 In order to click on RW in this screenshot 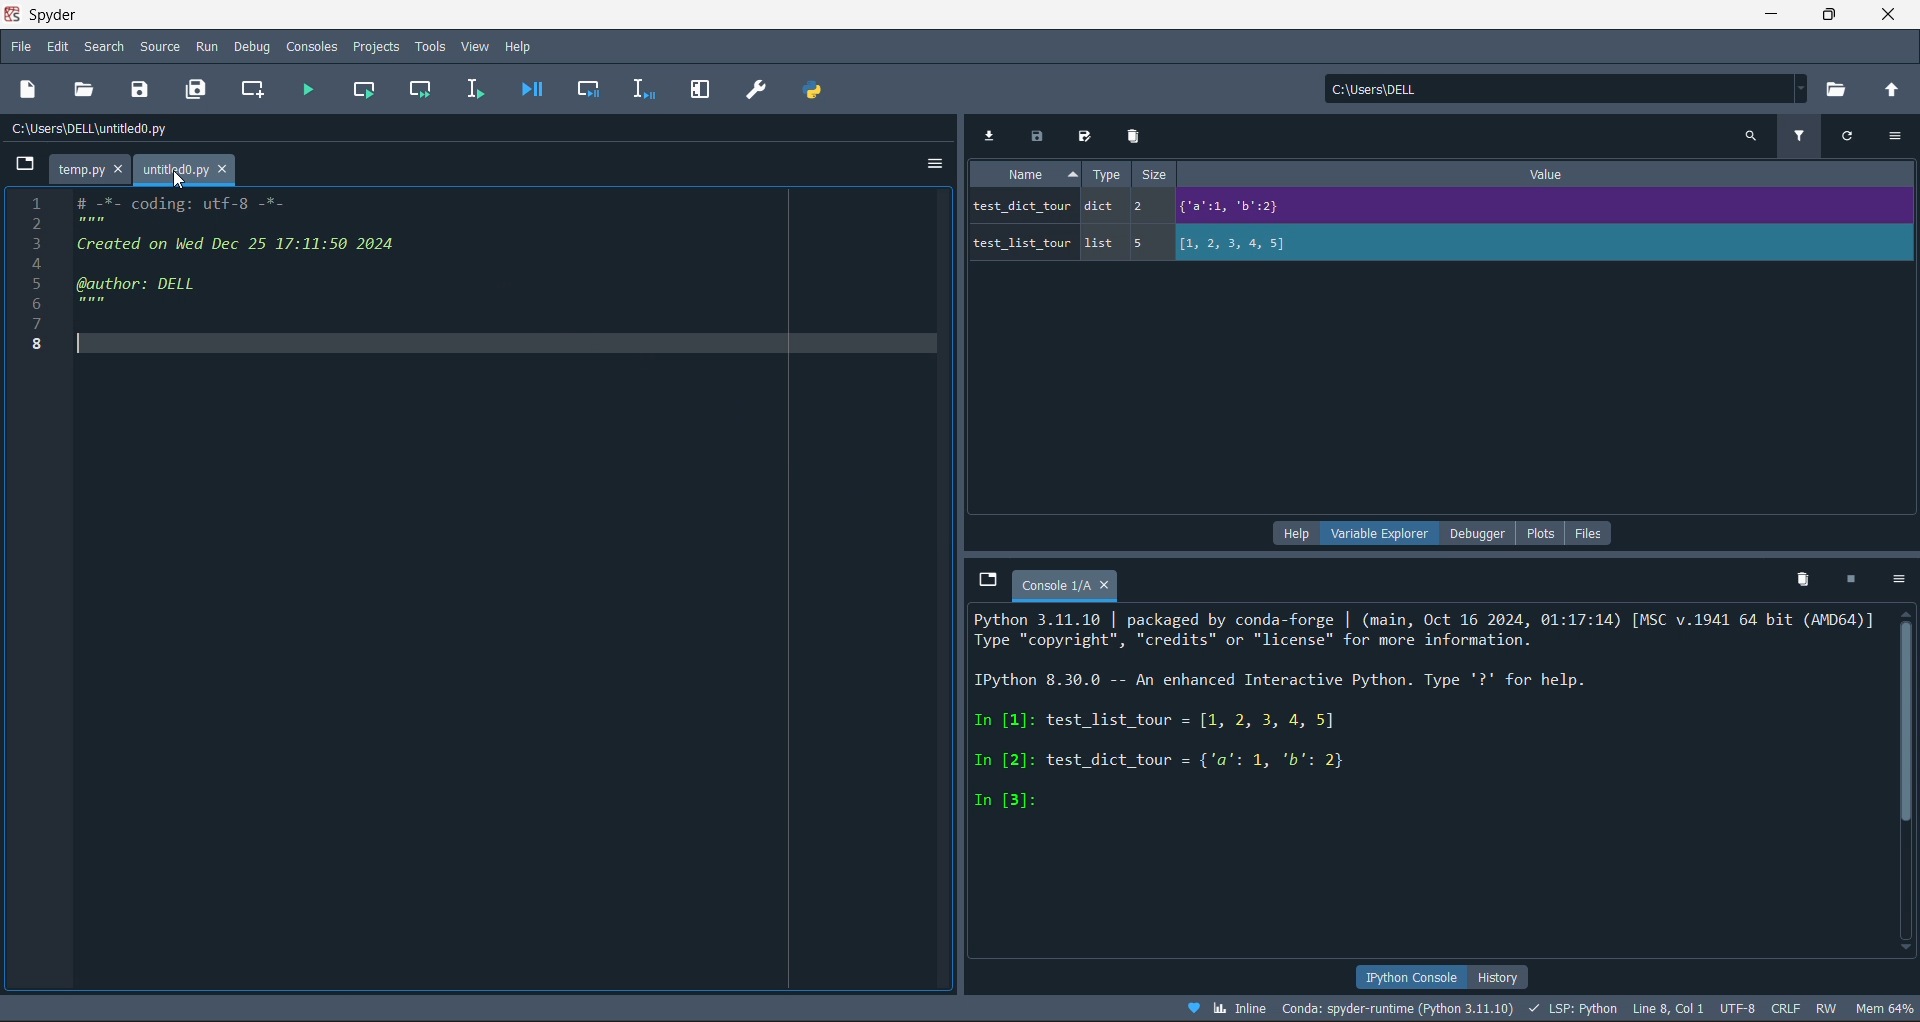, I will do `click(1827, 1008)`.